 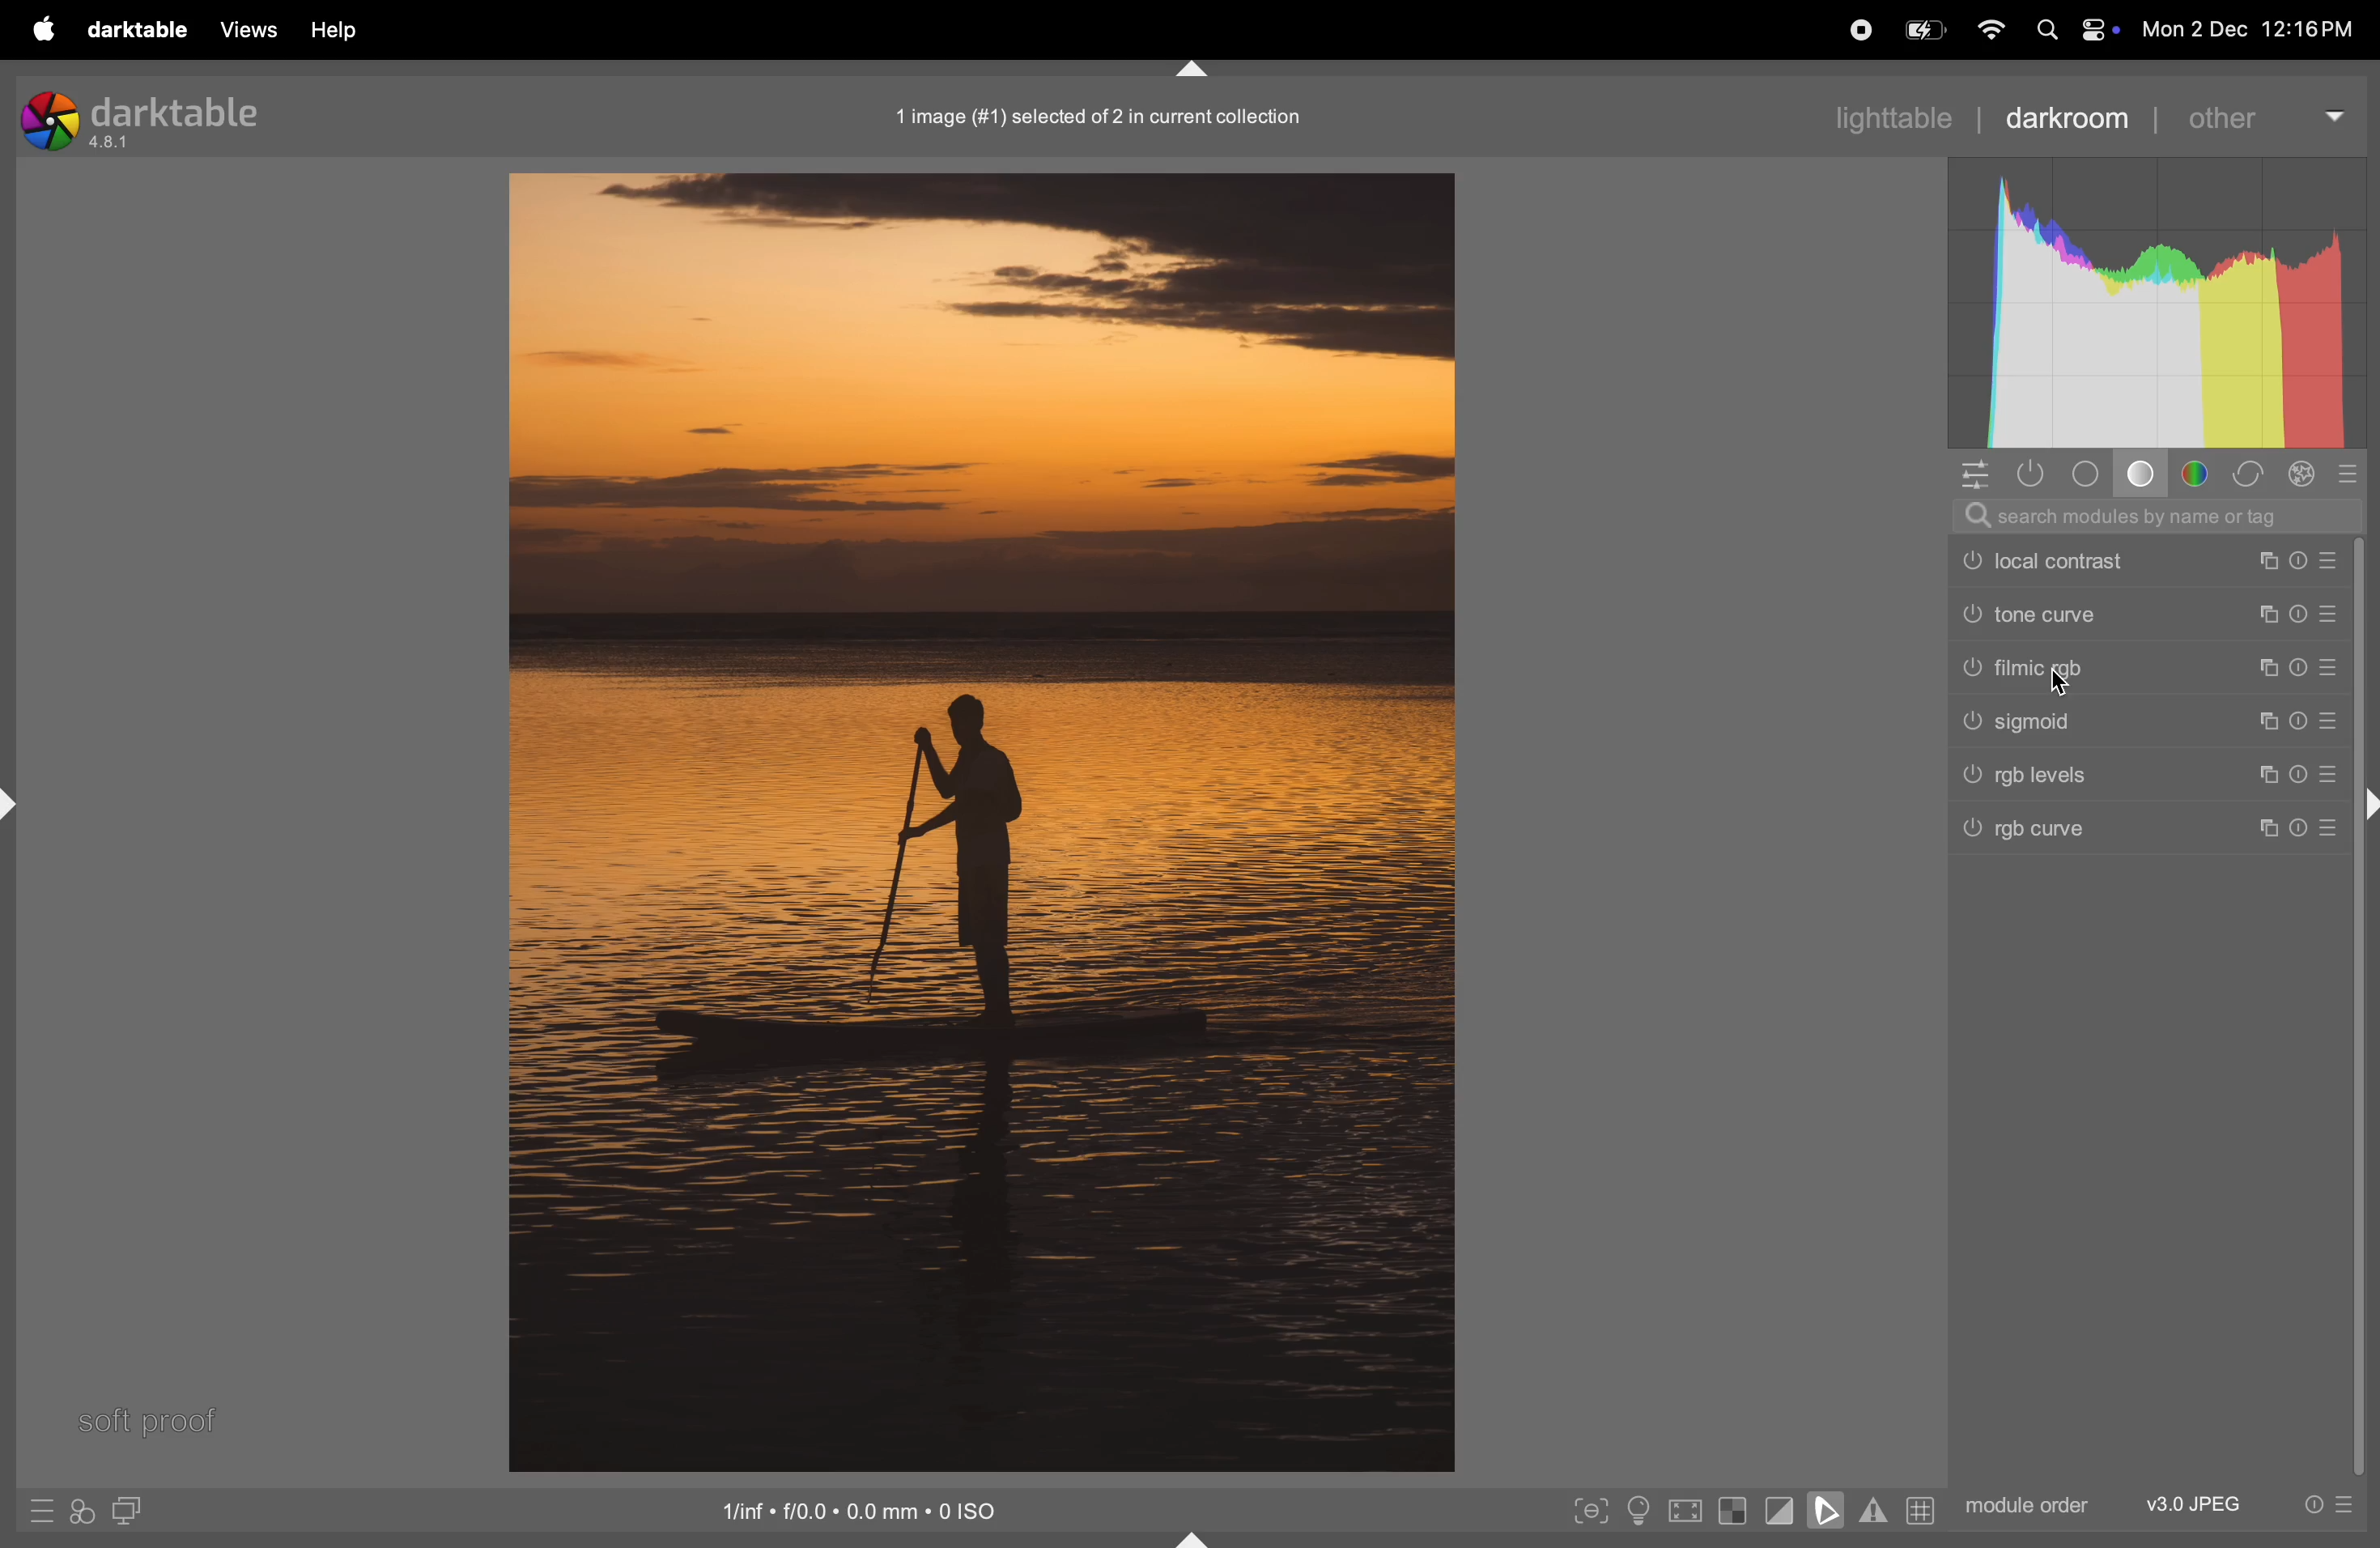 I want to click on views, so click(x=243, y=29).